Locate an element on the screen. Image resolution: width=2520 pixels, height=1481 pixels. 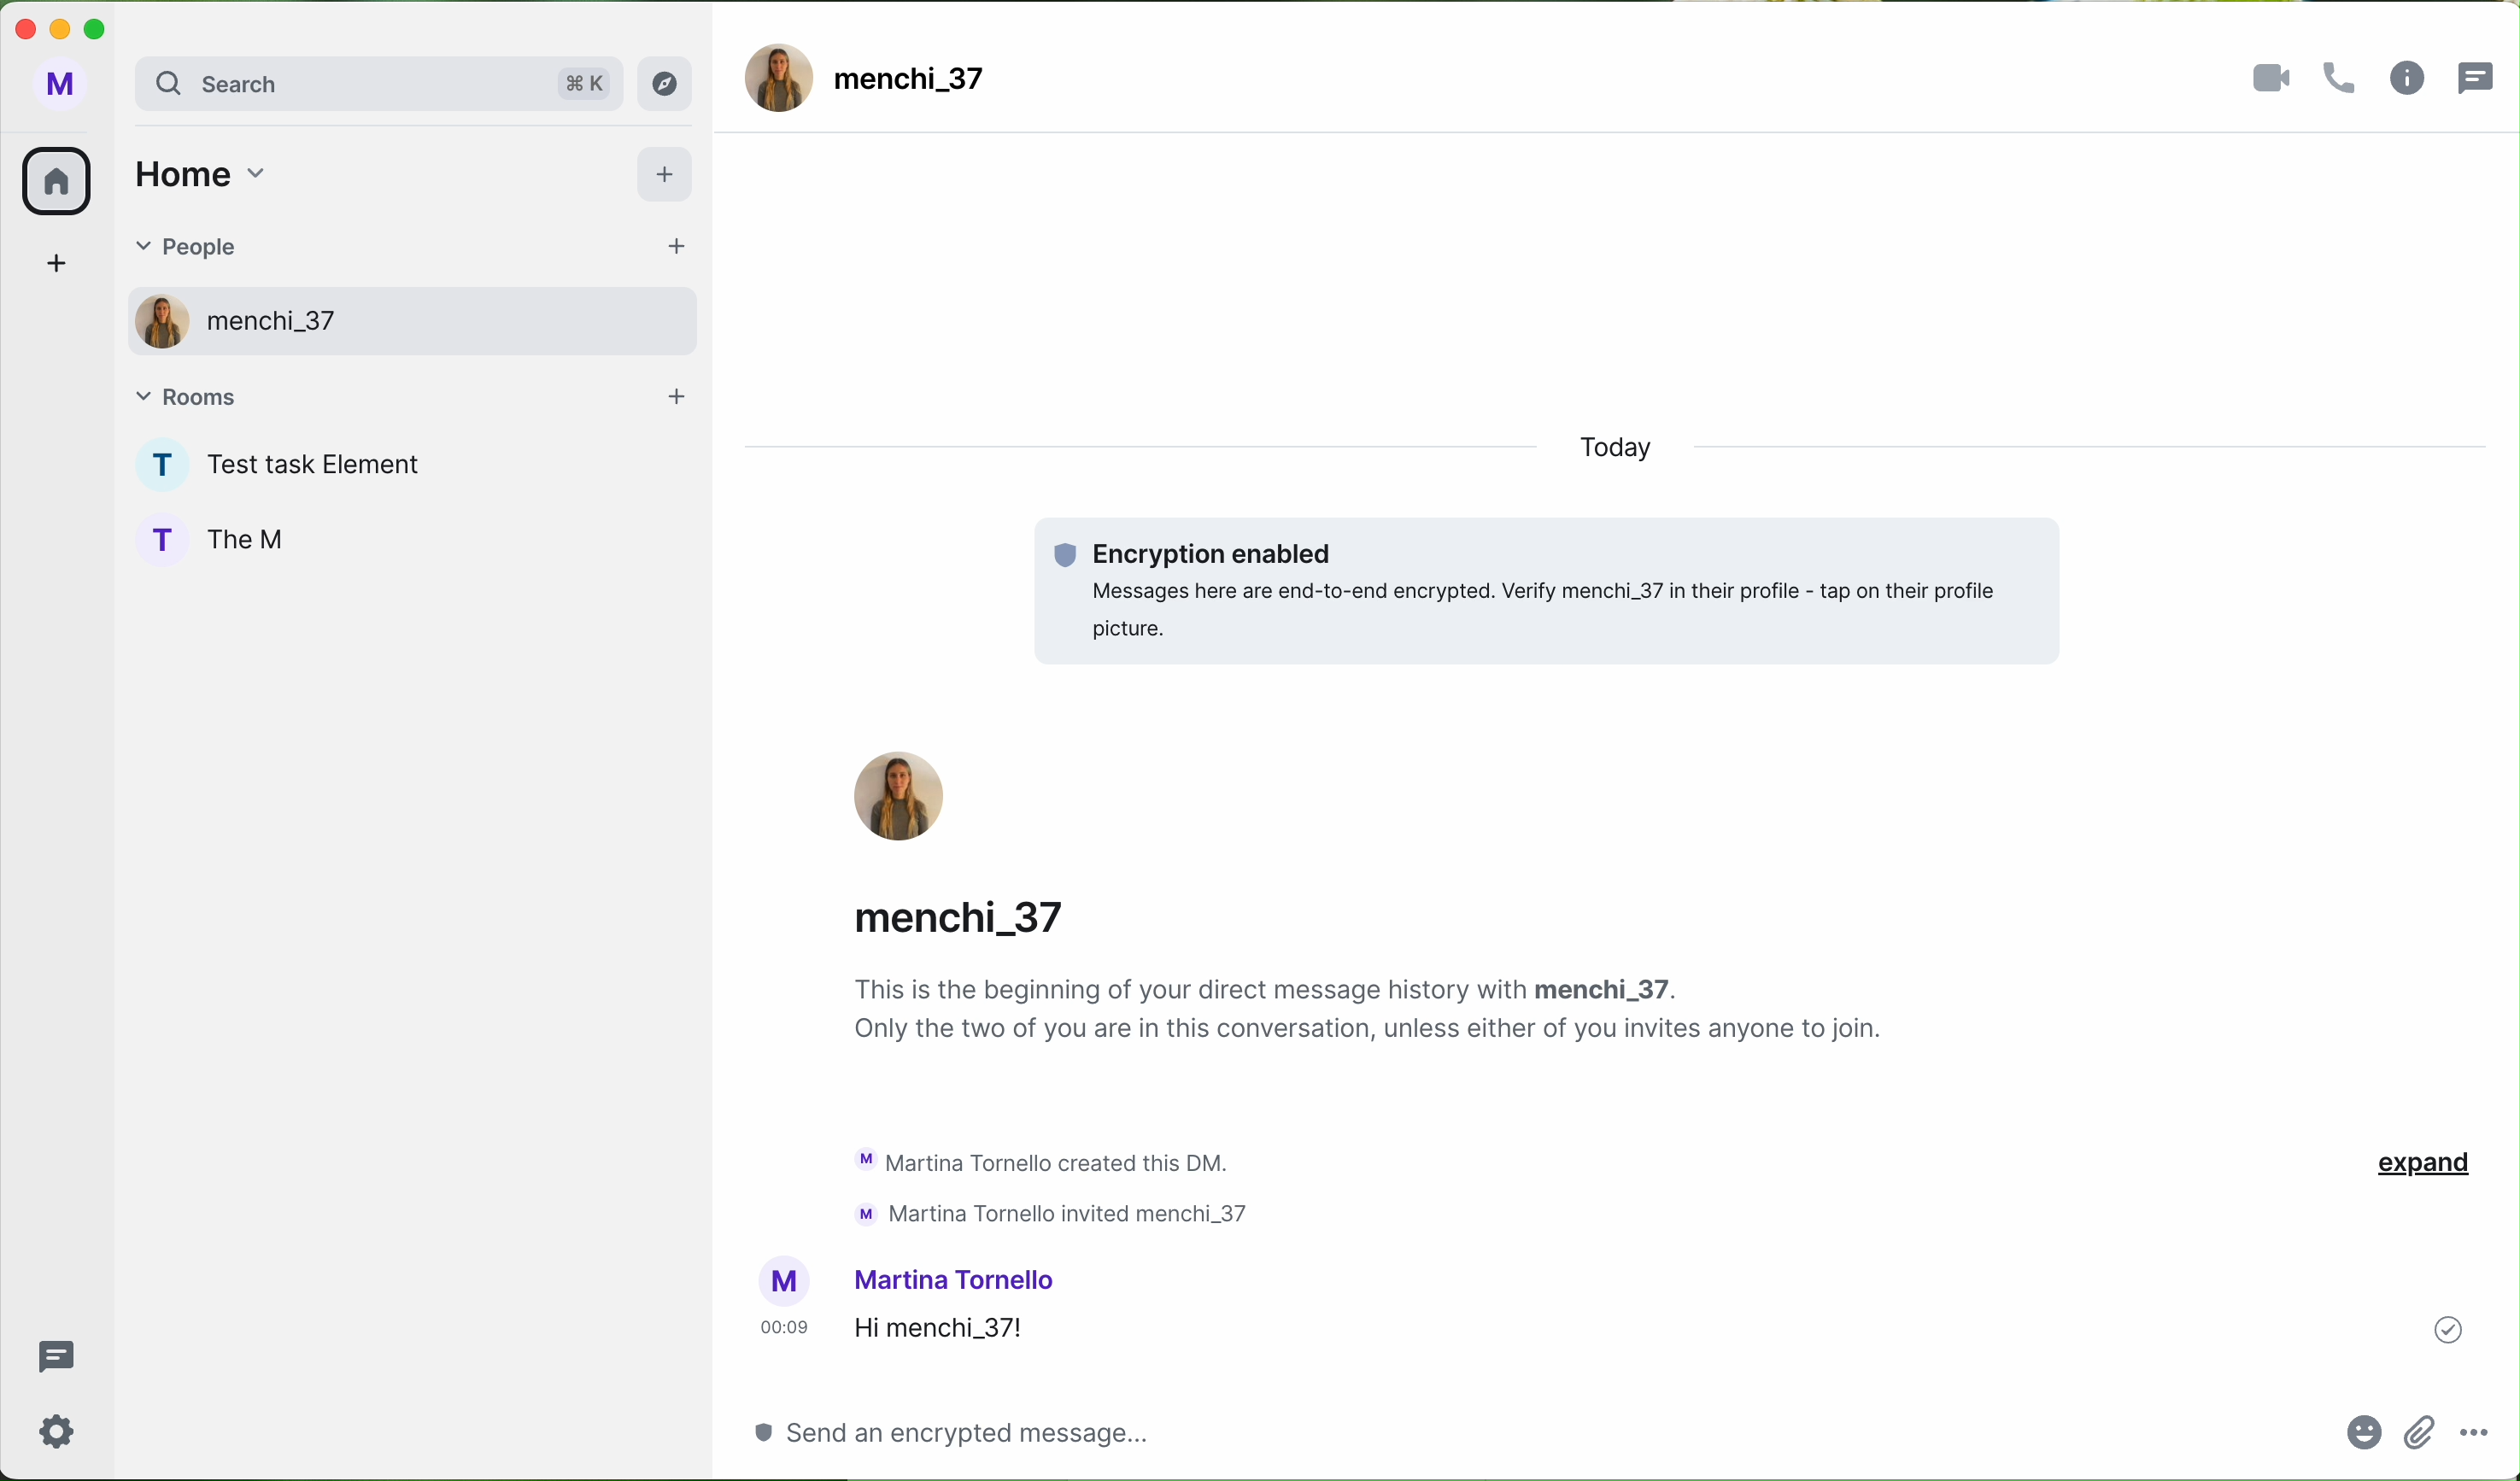
videocall is located at coordinates (2273, 78).